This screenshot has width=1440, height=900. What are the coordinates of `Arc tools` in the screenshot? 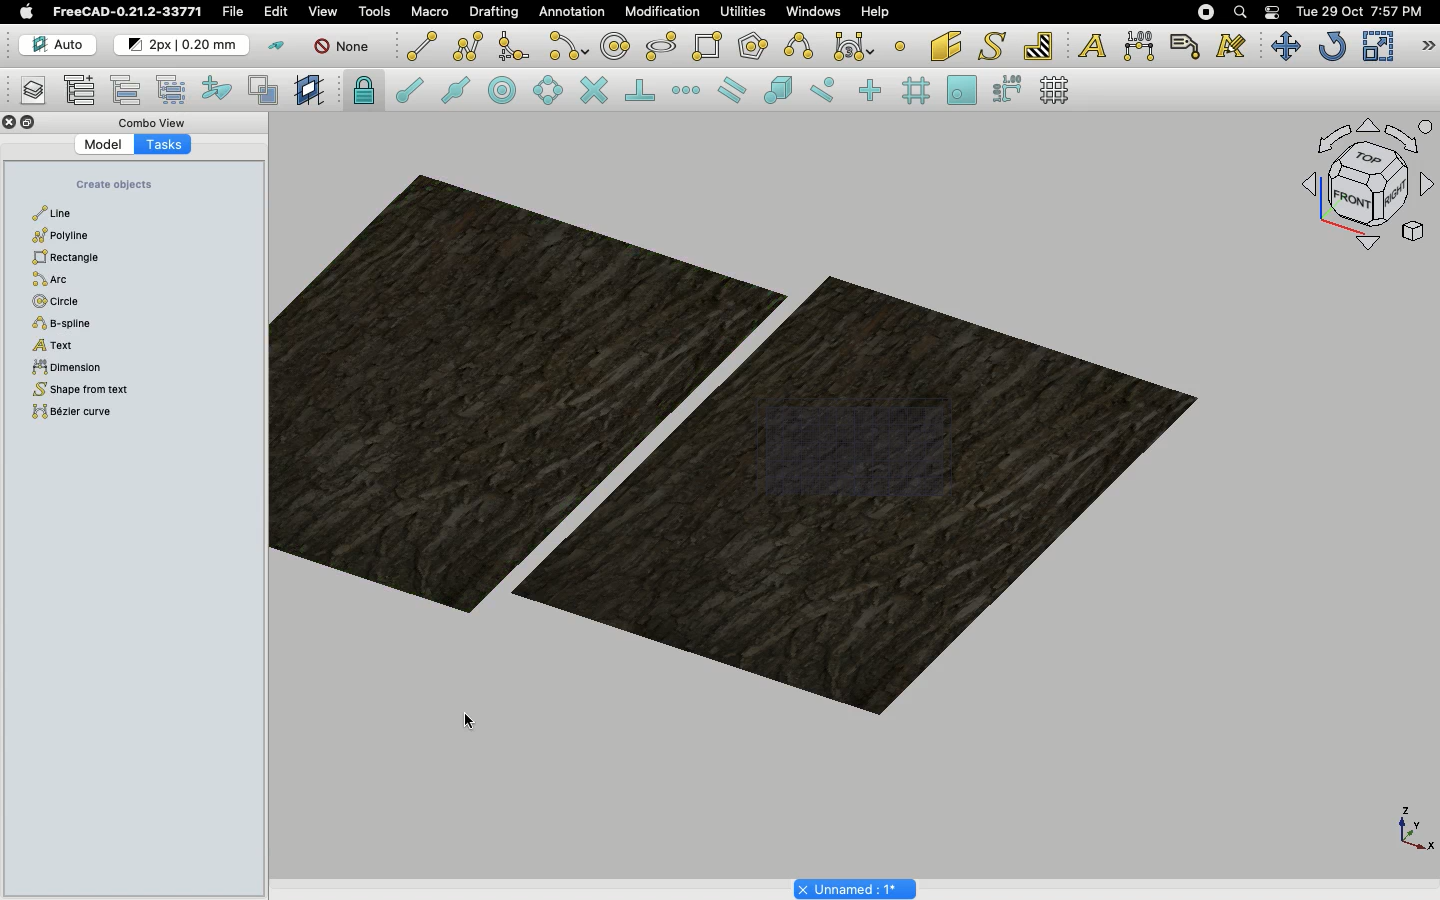 It's located at (567, 48).